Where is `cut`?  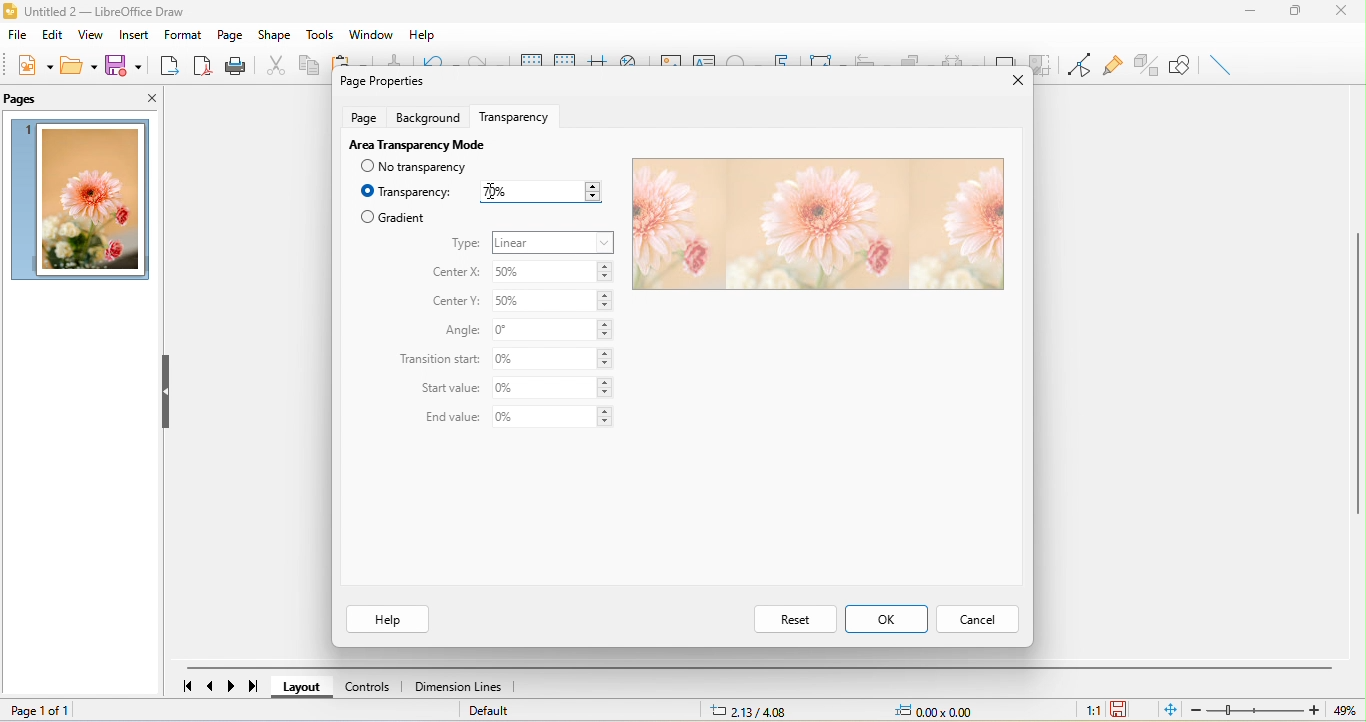 cut is located at coordinates (272, 64).